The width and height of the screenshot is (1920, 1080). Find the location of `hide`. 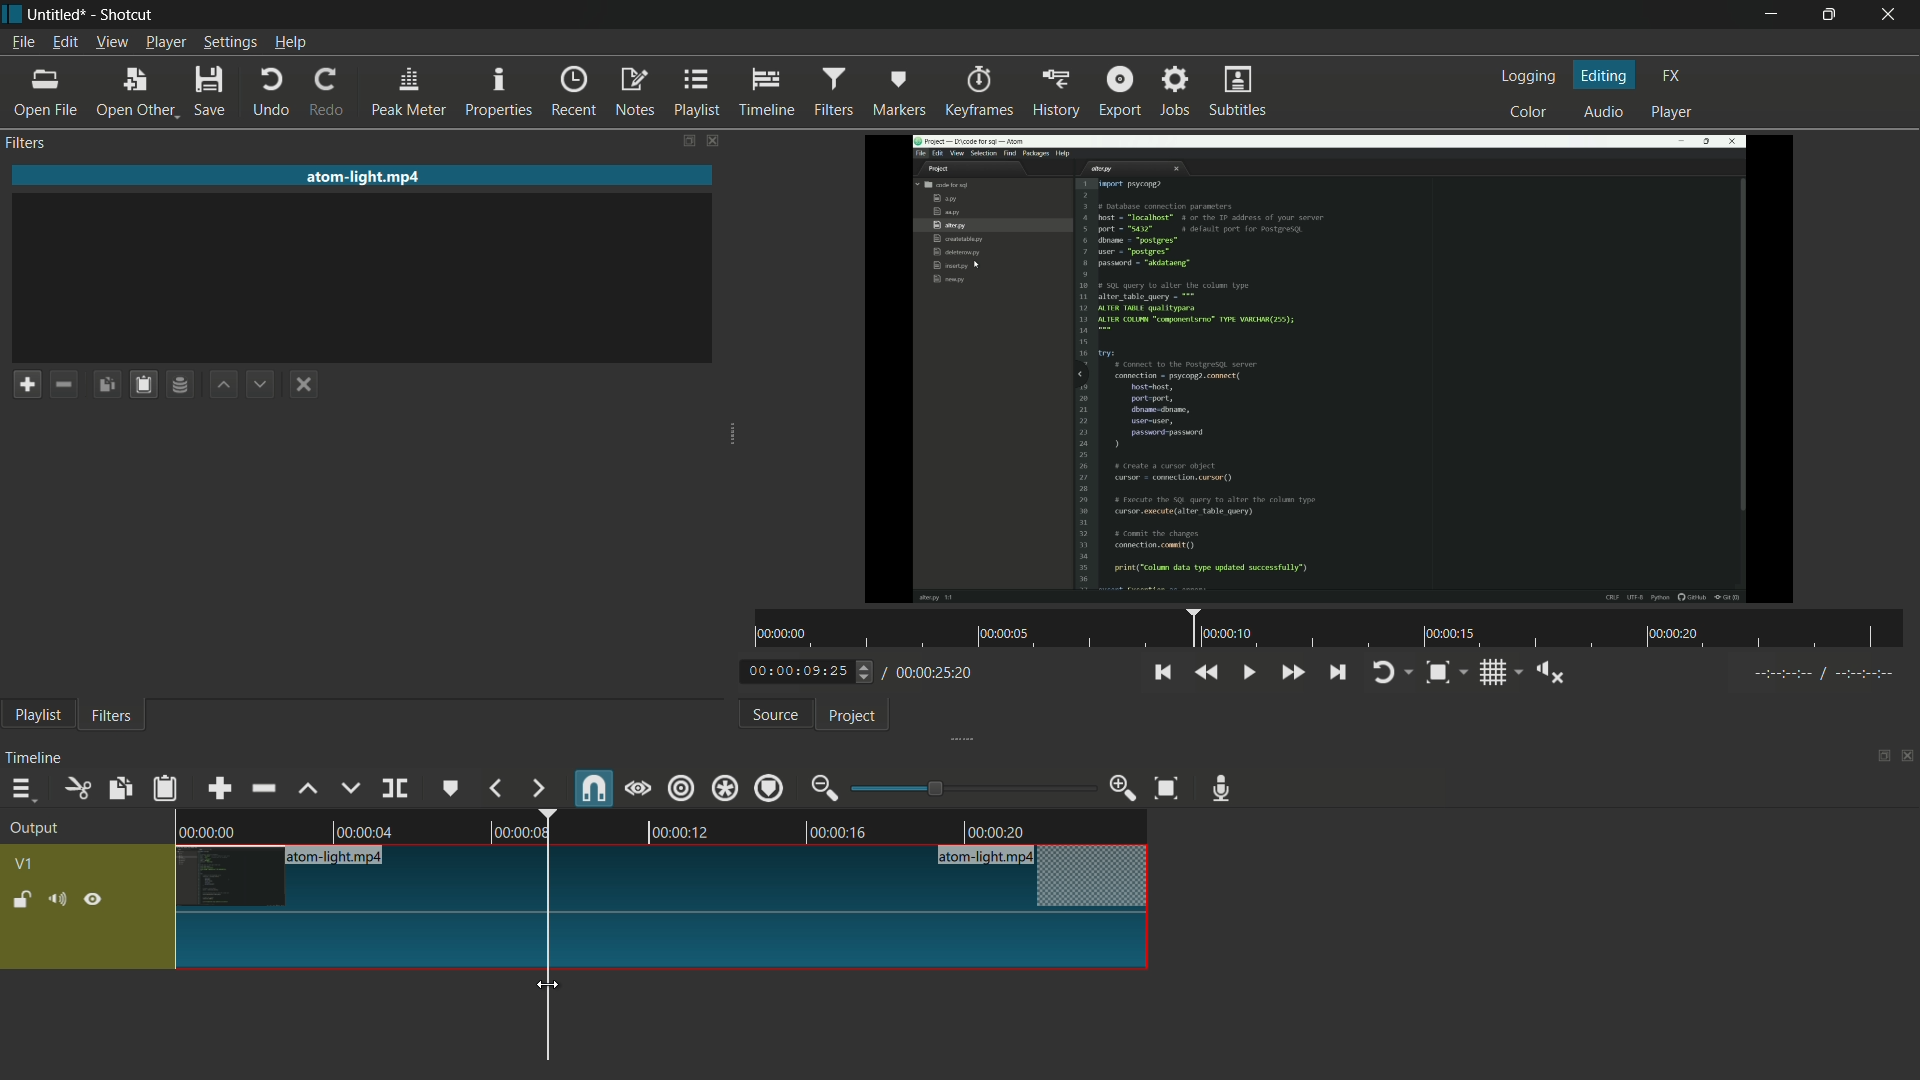

hide is located at coordinates (95, 898).